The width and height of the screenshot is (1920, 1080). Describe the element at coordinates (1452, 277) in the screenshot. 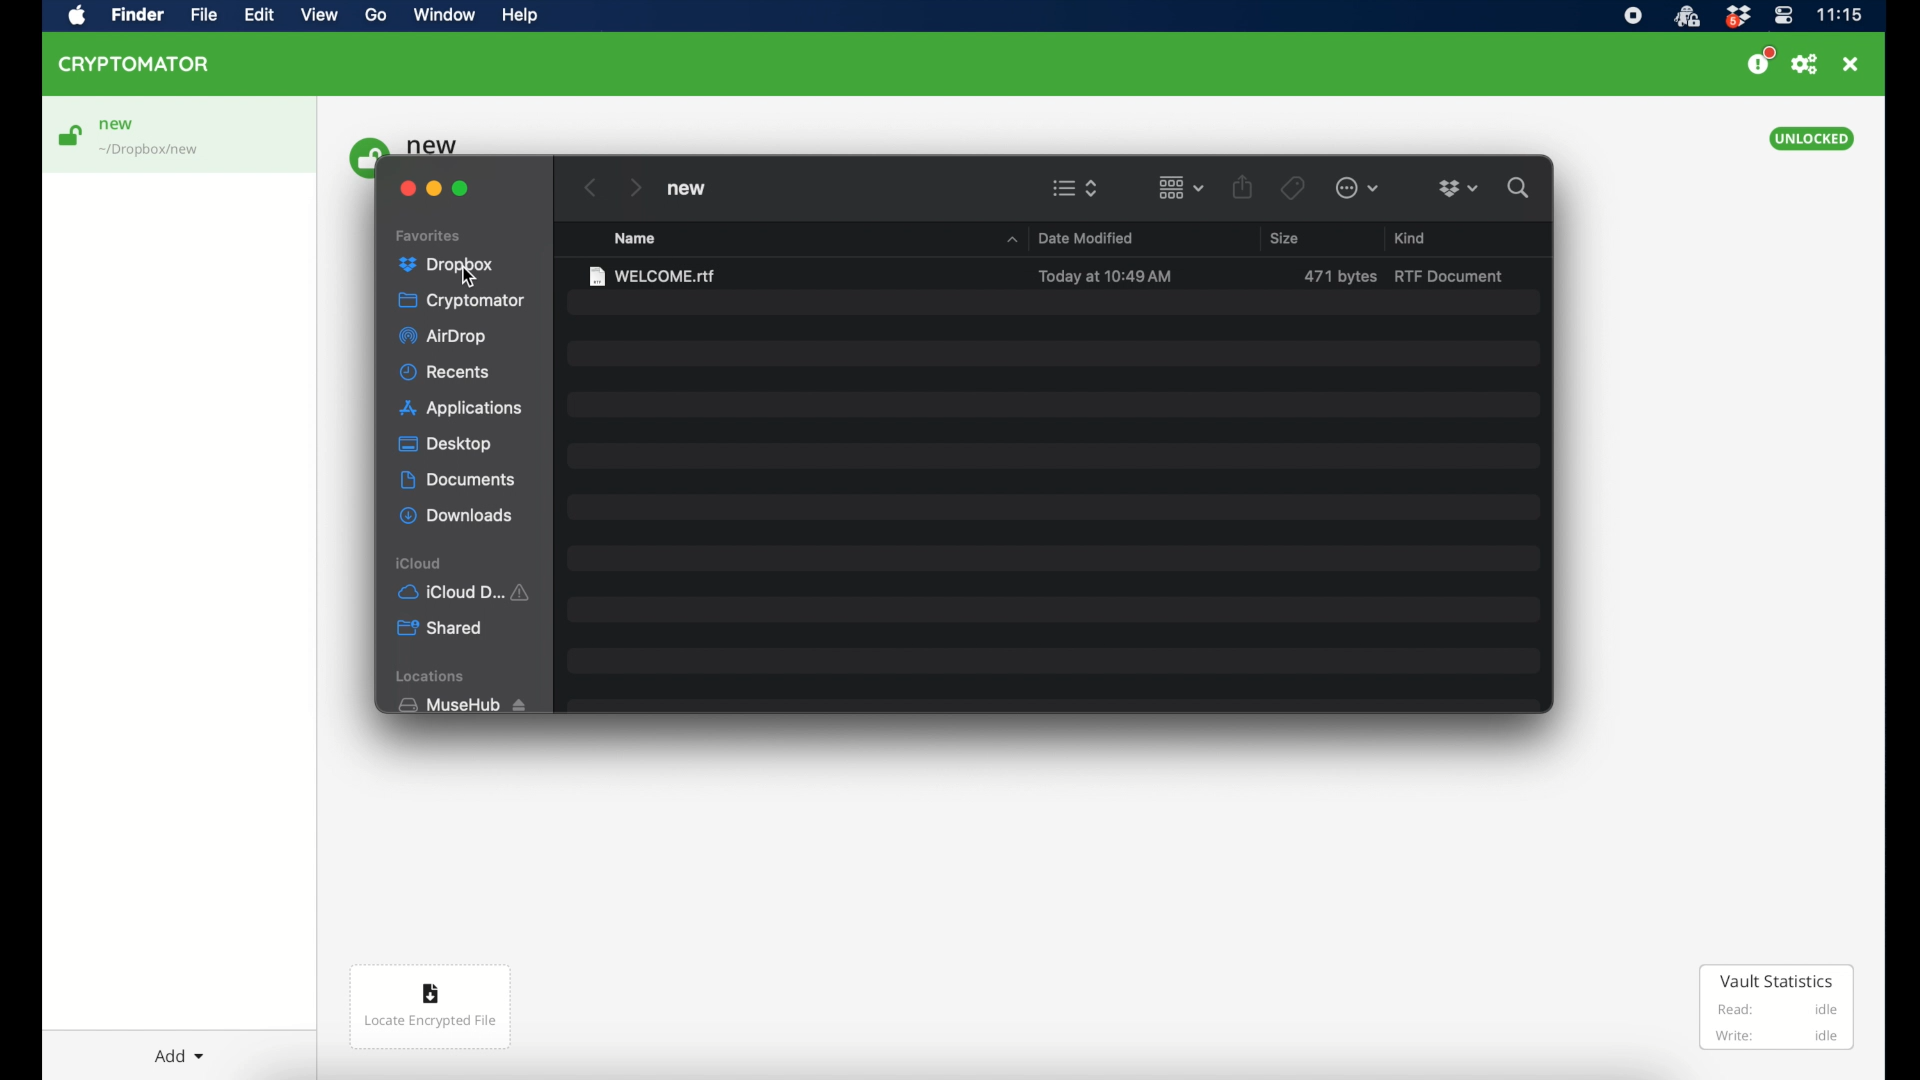

I see `rtf document` at that location.